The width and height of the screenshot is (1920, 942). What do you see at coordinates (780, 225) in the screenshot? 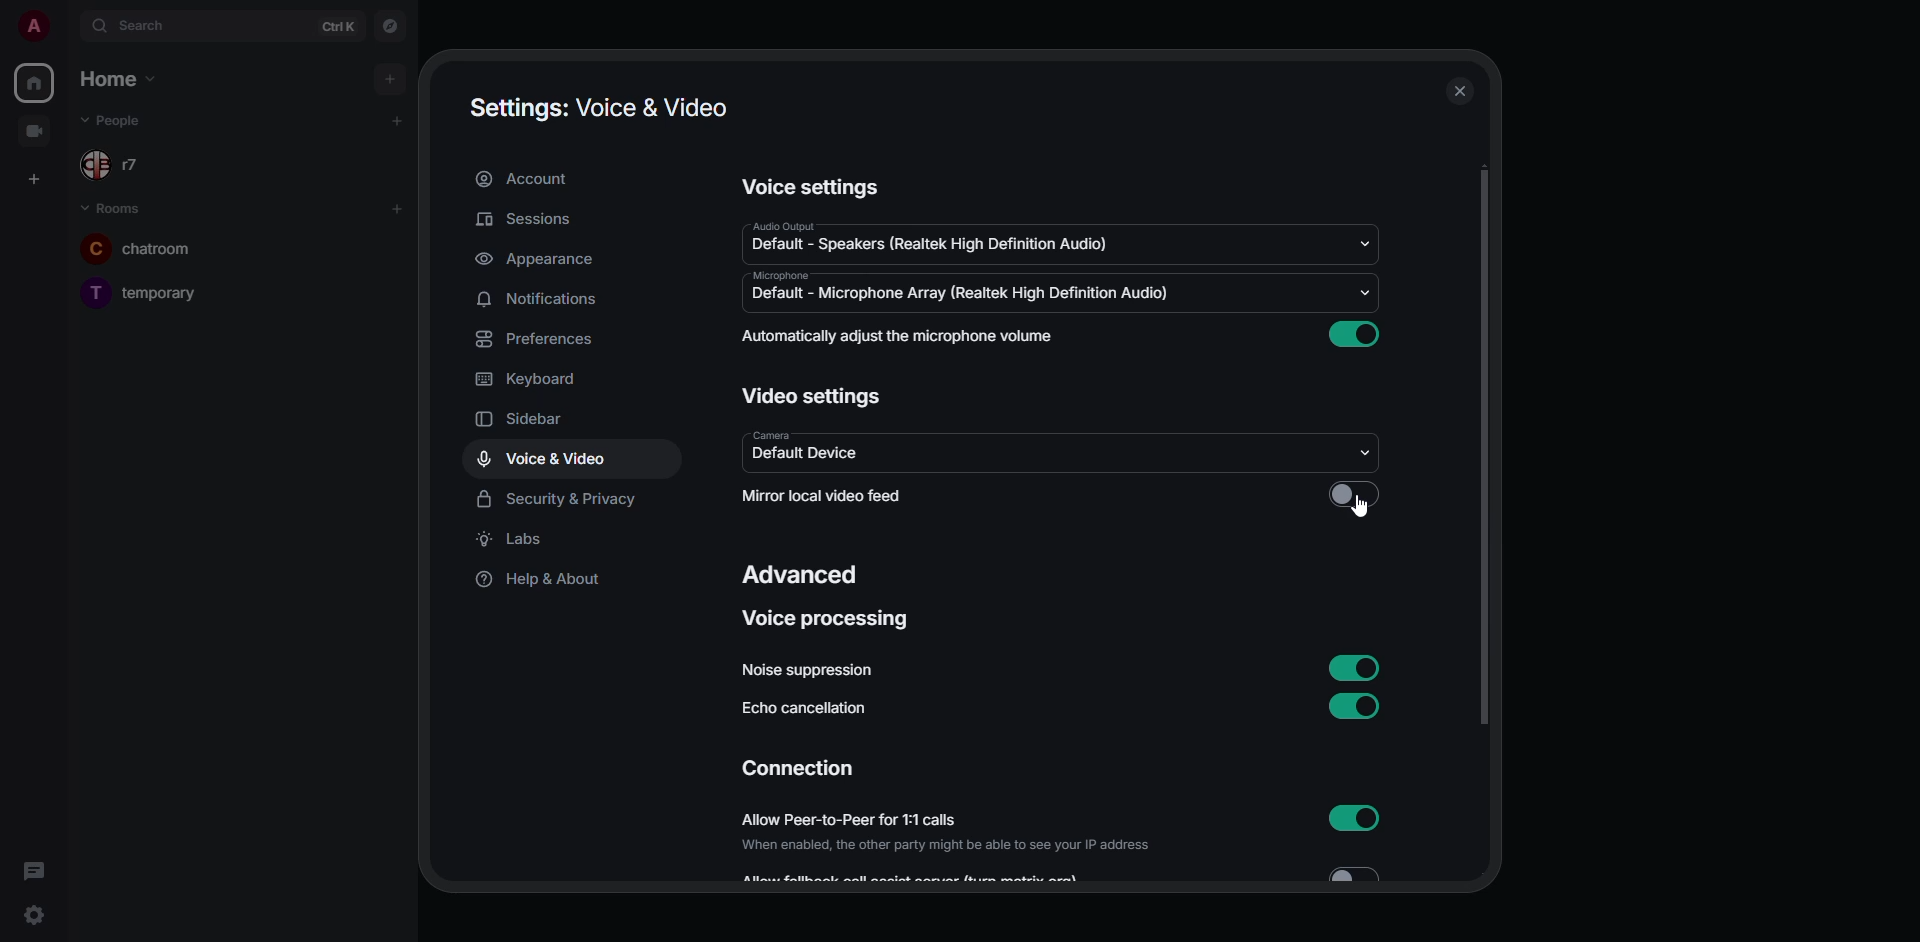
I see `audio output` at bounding box center [780, 225].